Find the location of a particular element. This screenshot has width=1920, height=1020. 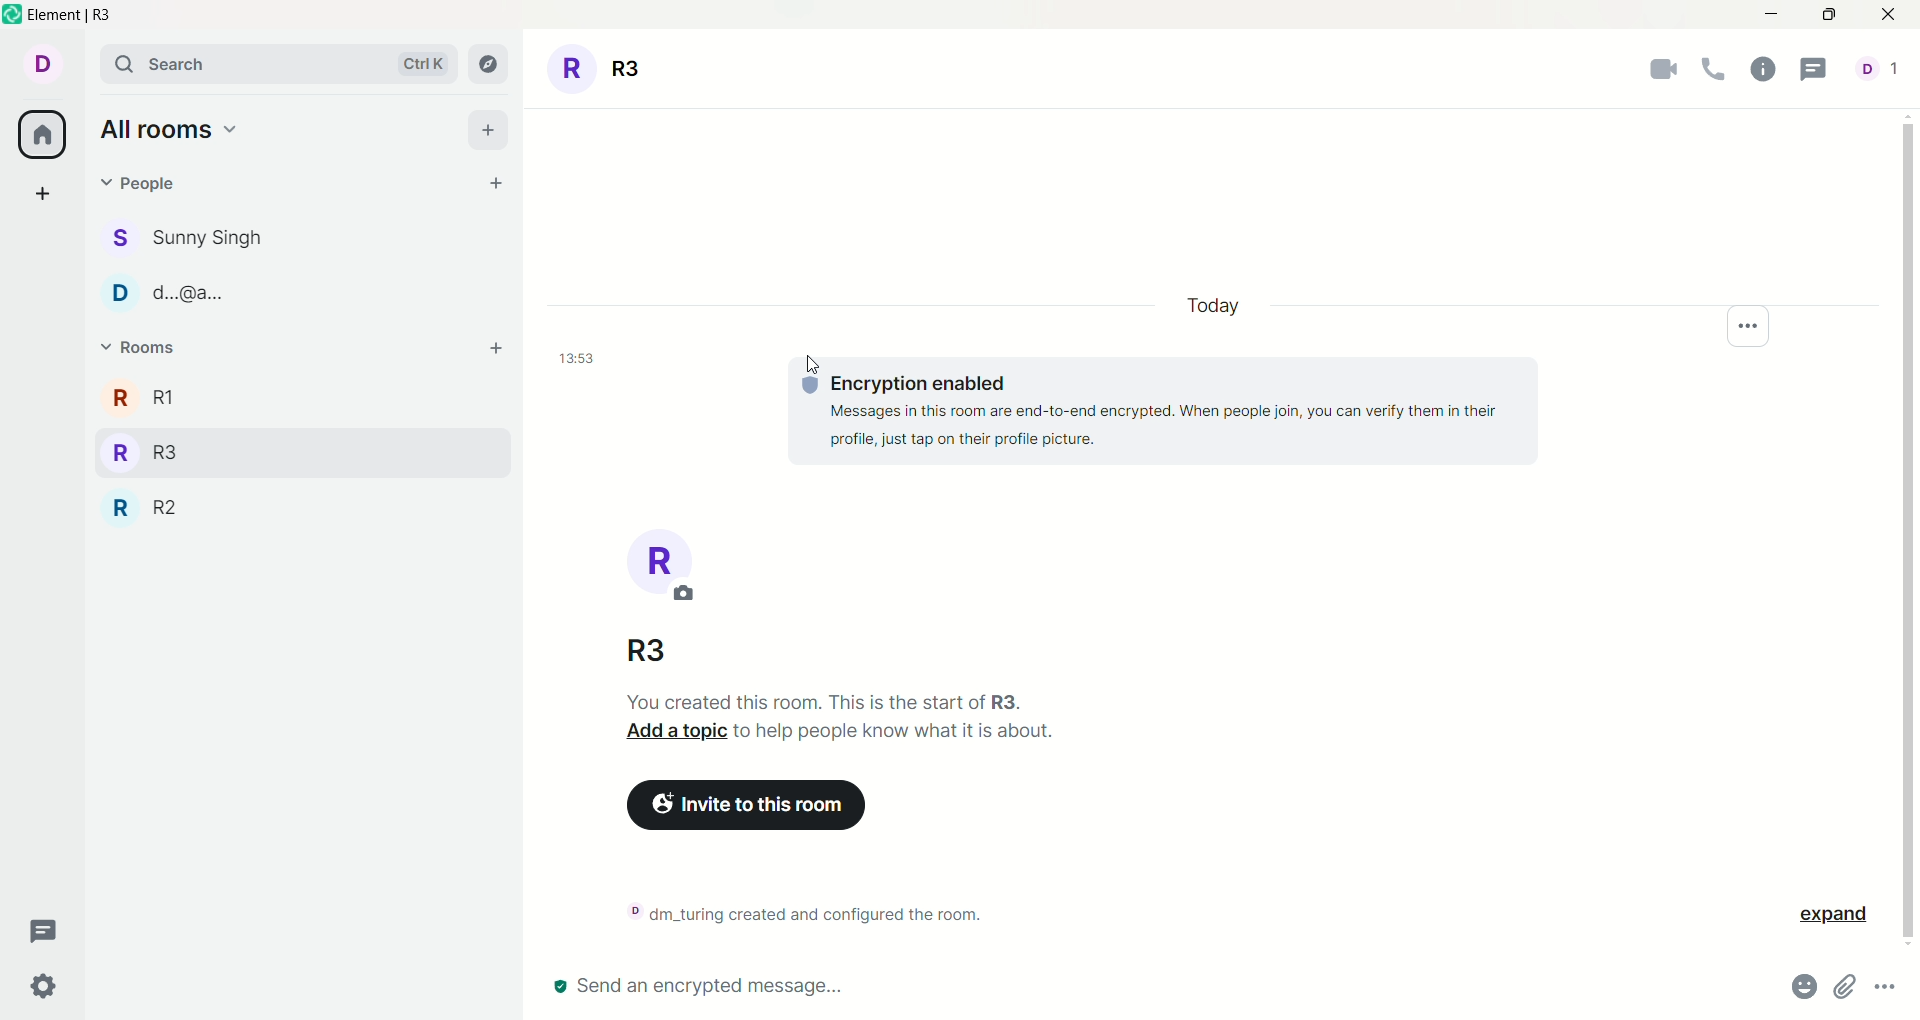

maximize is located at coordinates (1829, 17).